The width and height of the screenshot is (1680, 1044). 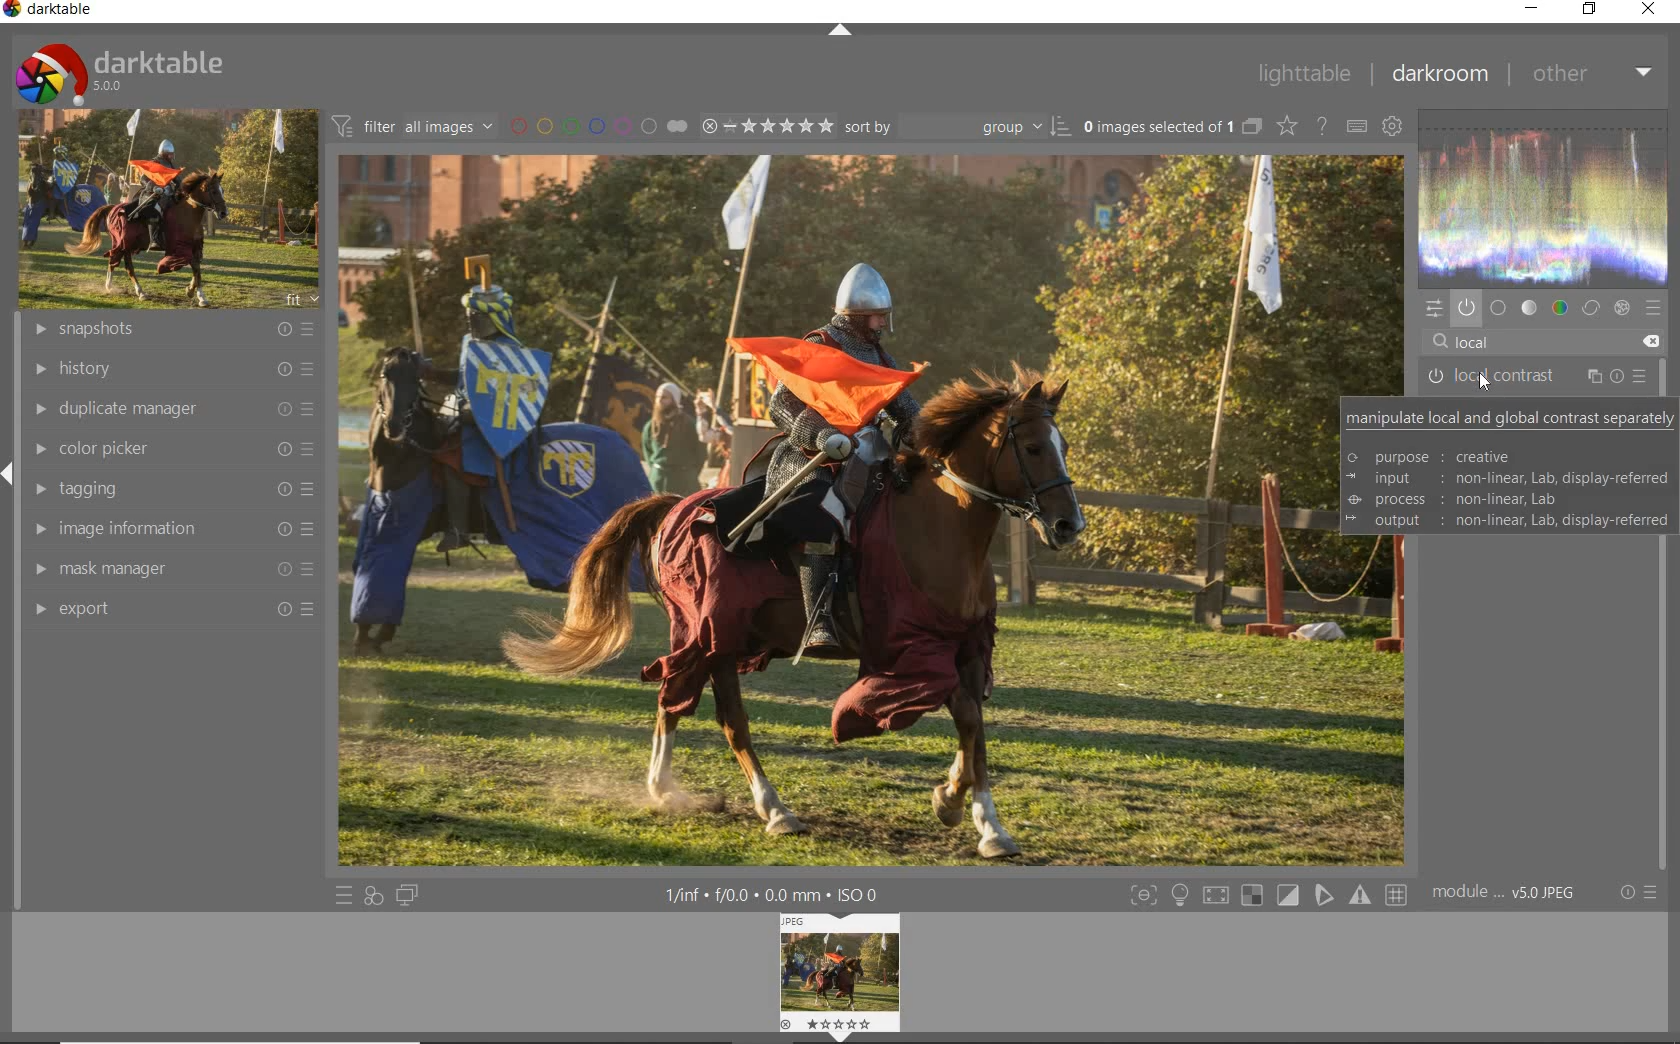 What do you see at coordinates (344, 895) in the screenshot?
I see `quick access to presets` at bounding box center [344, 895].